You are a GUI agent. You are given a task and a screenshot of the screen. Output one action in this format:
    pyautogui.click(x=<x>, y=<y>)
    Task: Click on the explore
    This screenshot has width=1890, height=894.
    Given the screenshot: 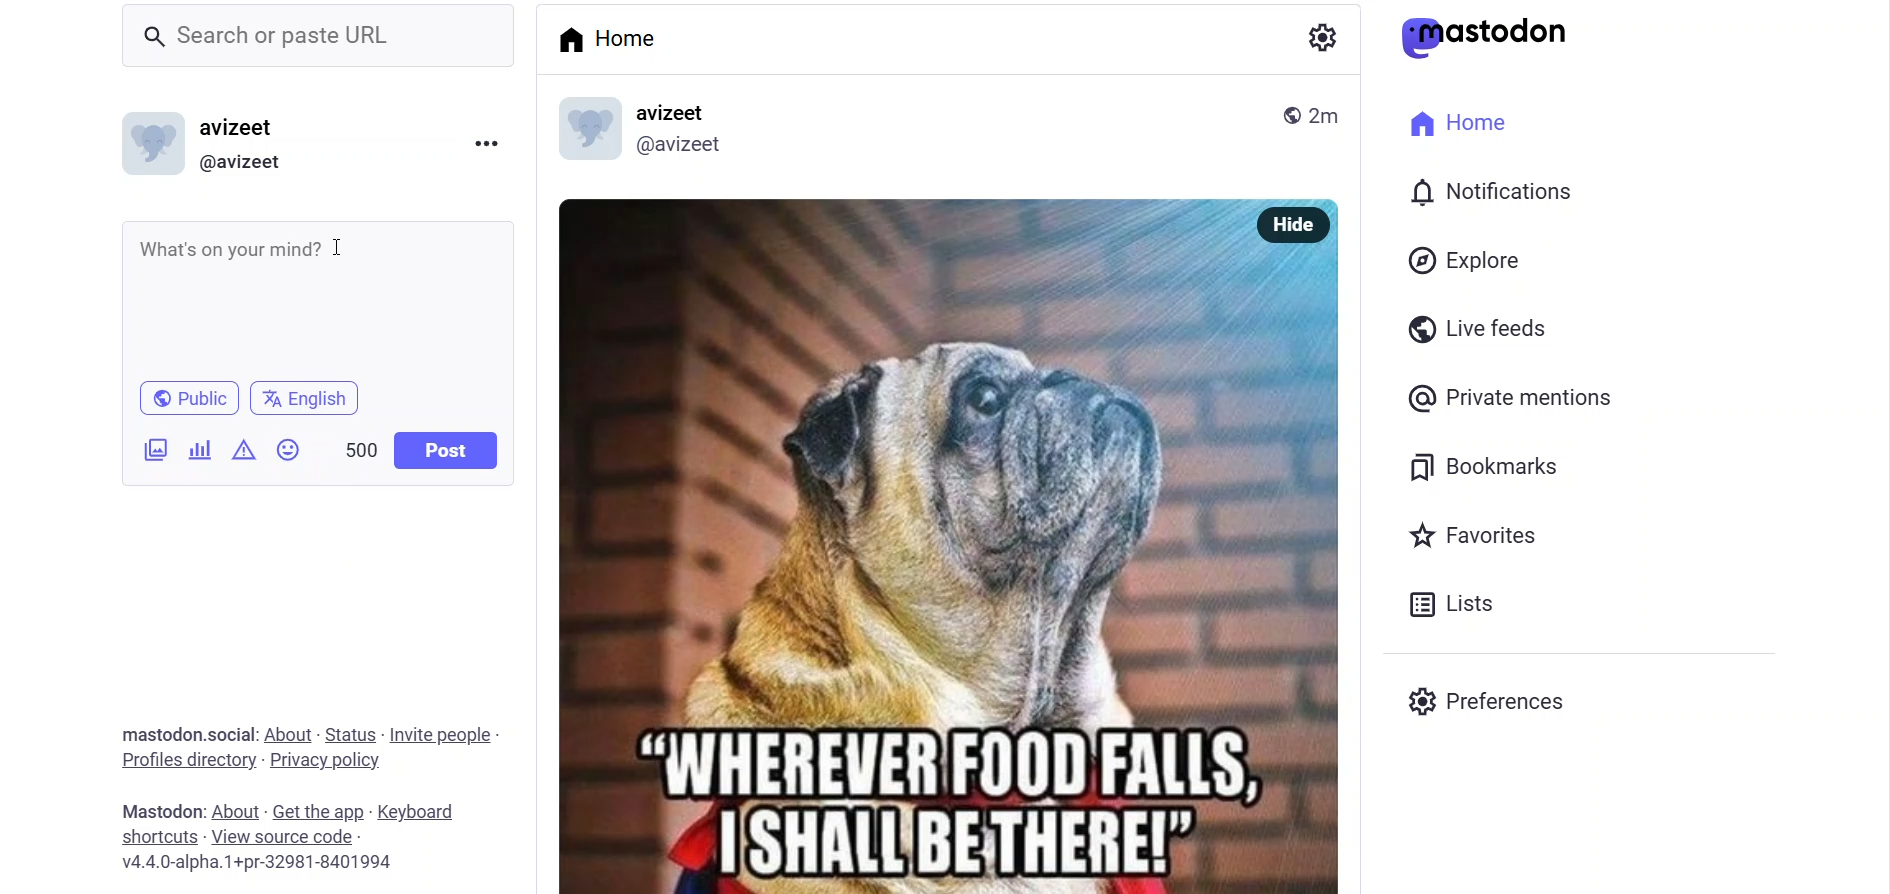 What is the action you would take?
    pyautogui.click(x=1465, y=260)
    